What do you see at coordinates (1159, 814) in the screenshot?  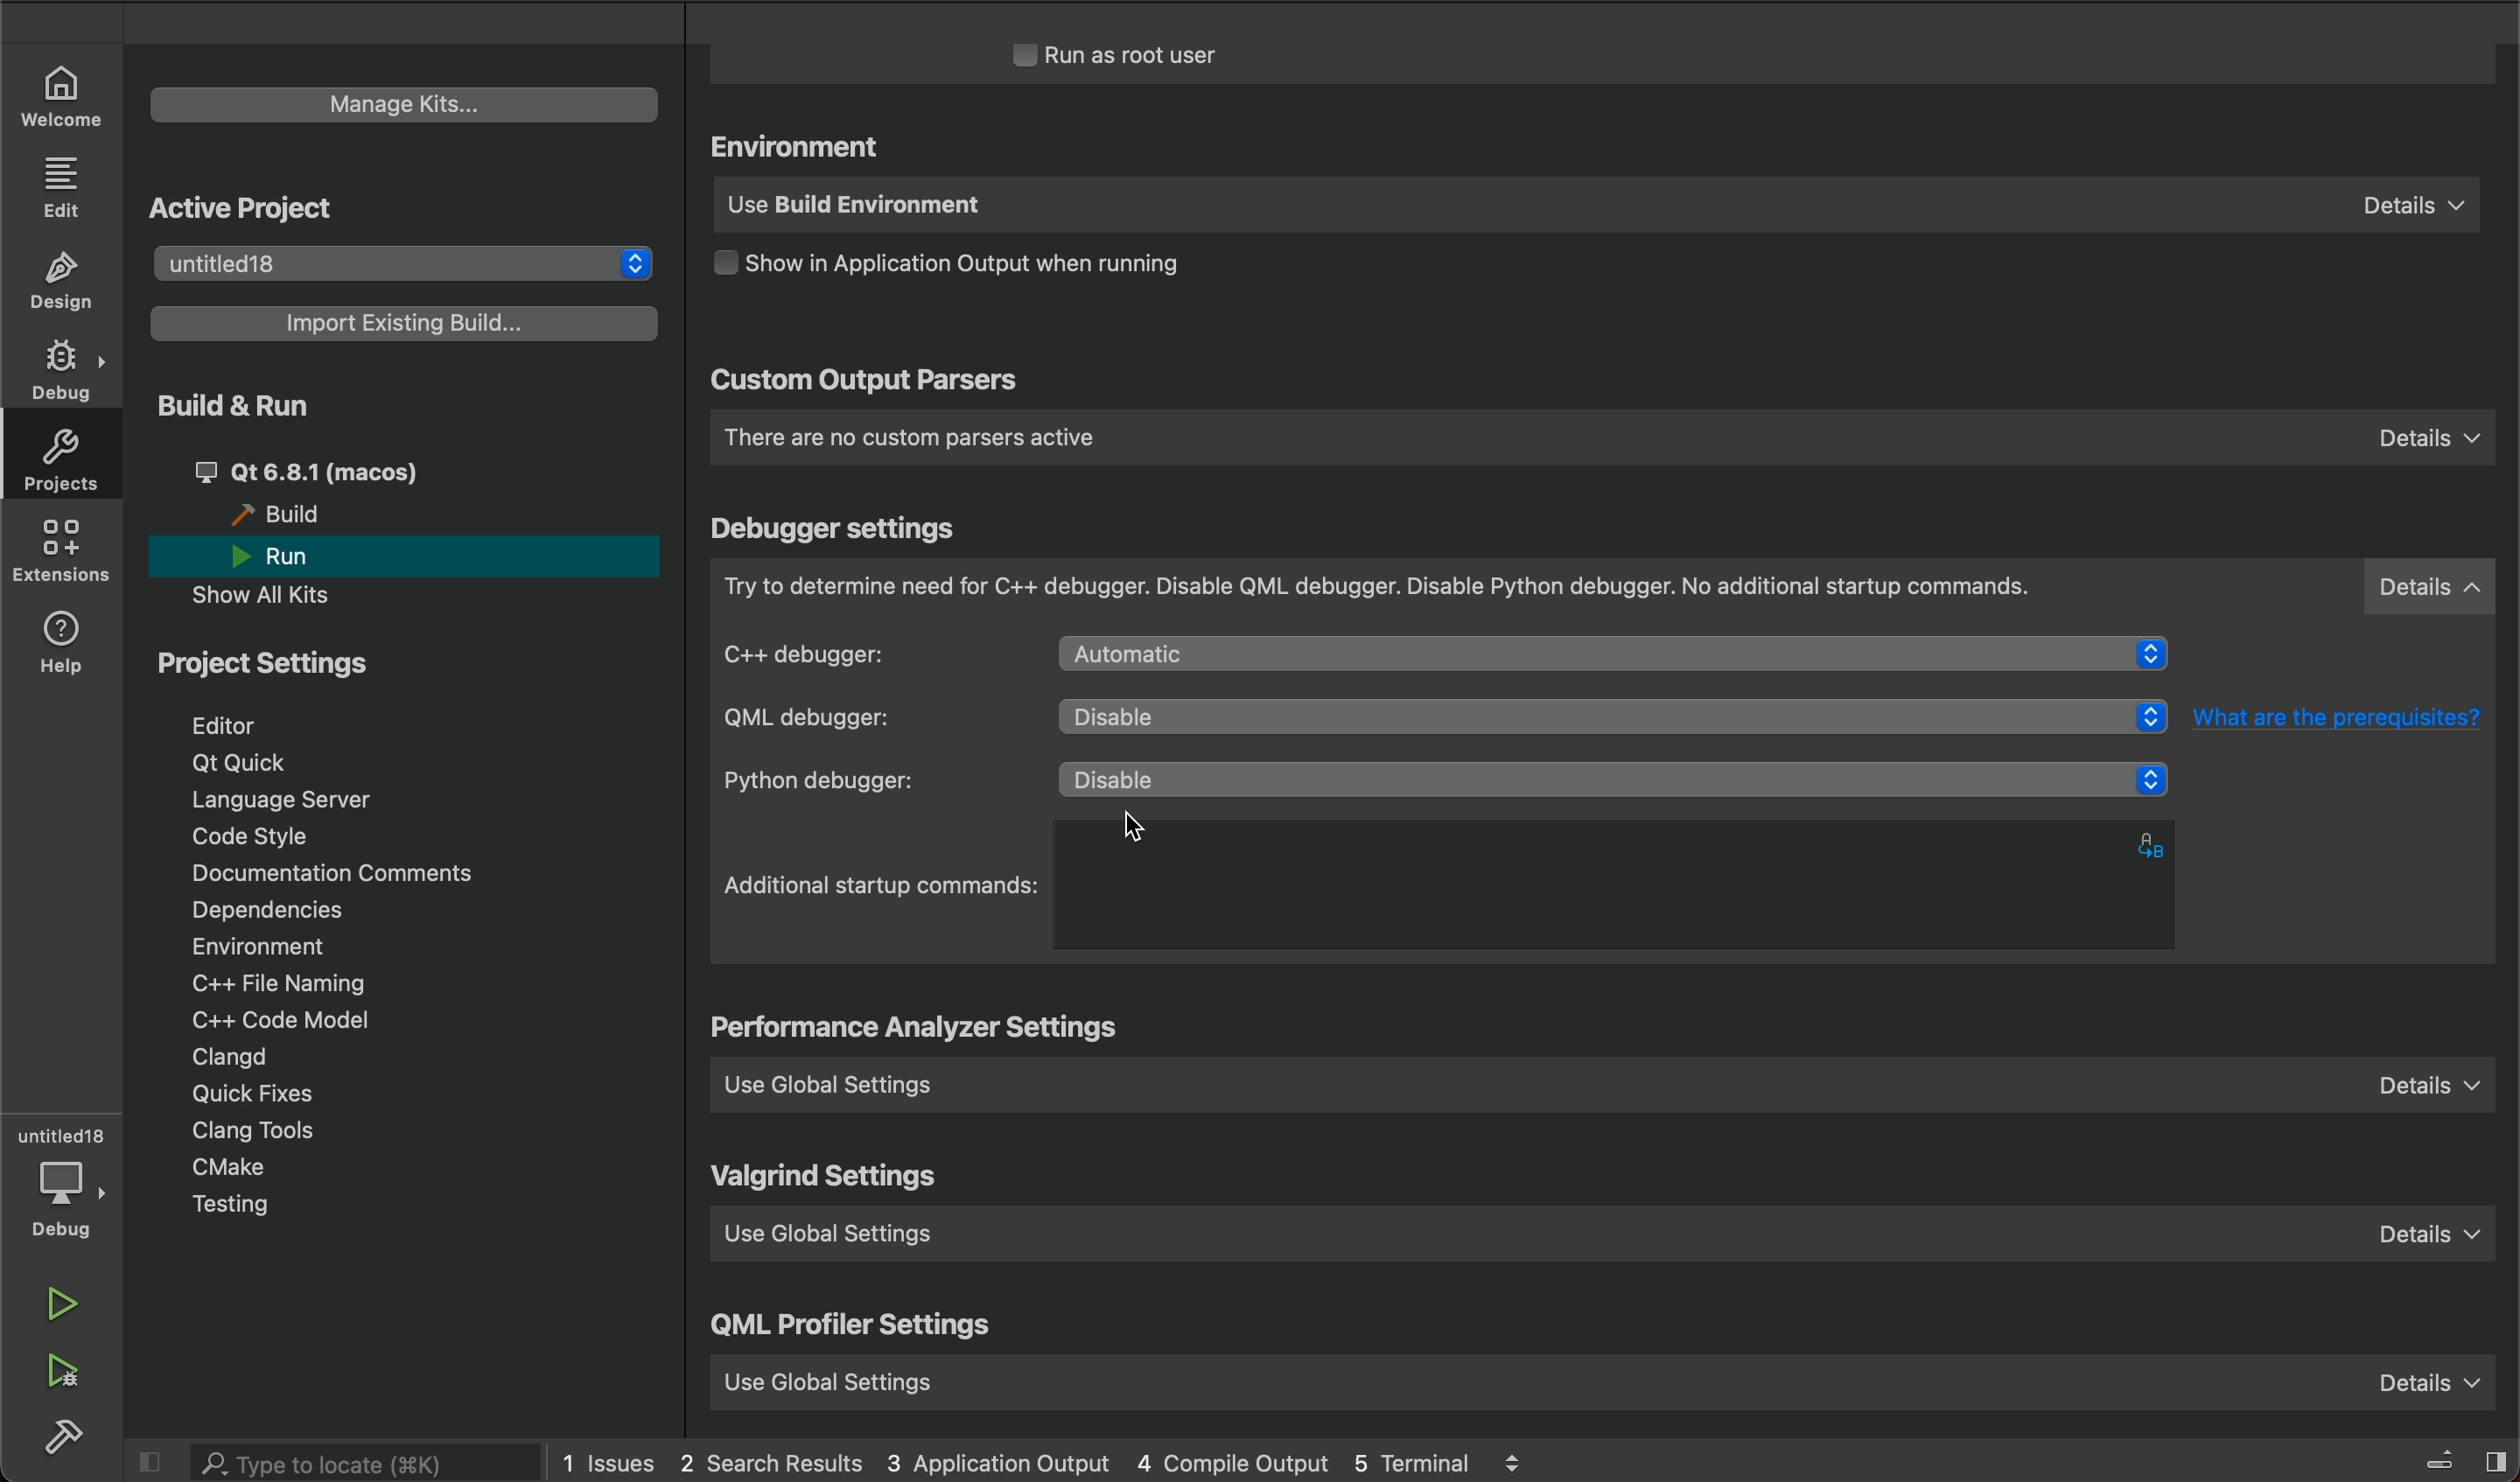 I see `cursor` at bounding box center [1159, 814].